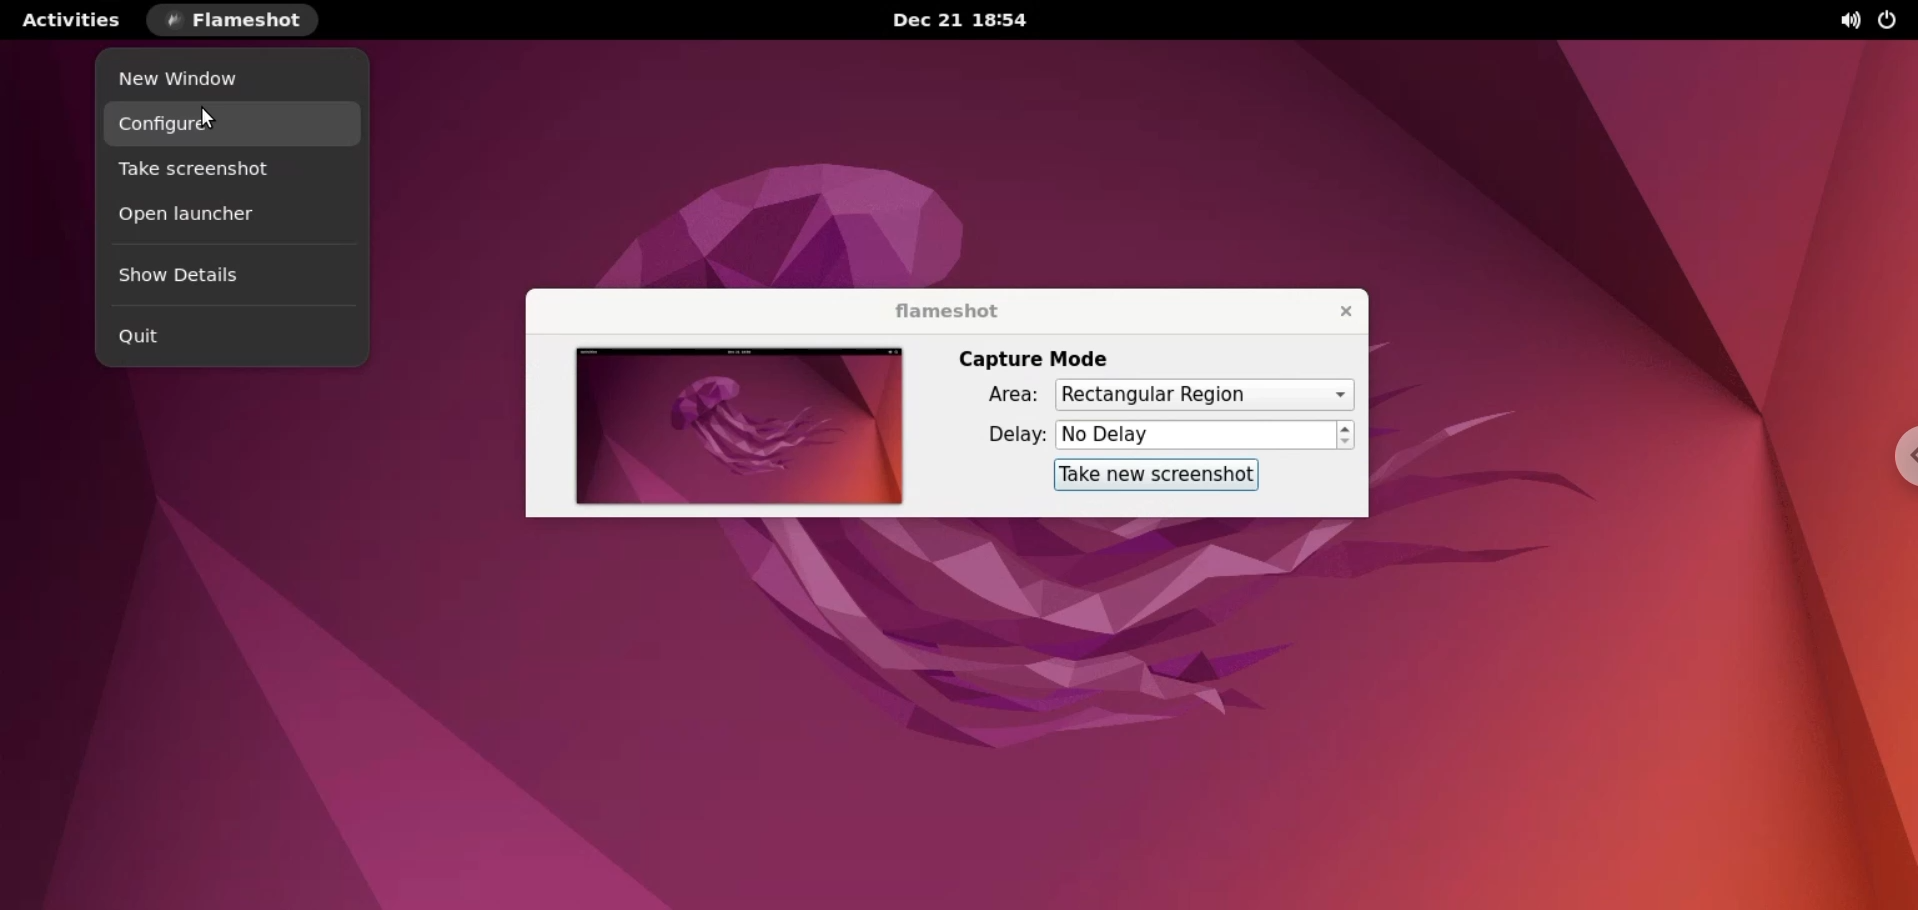 The image size is (1918, 910). What do you see at coordinates (218, 79) in the screenshot?
I see `new window` at bounding box center [218, 79].